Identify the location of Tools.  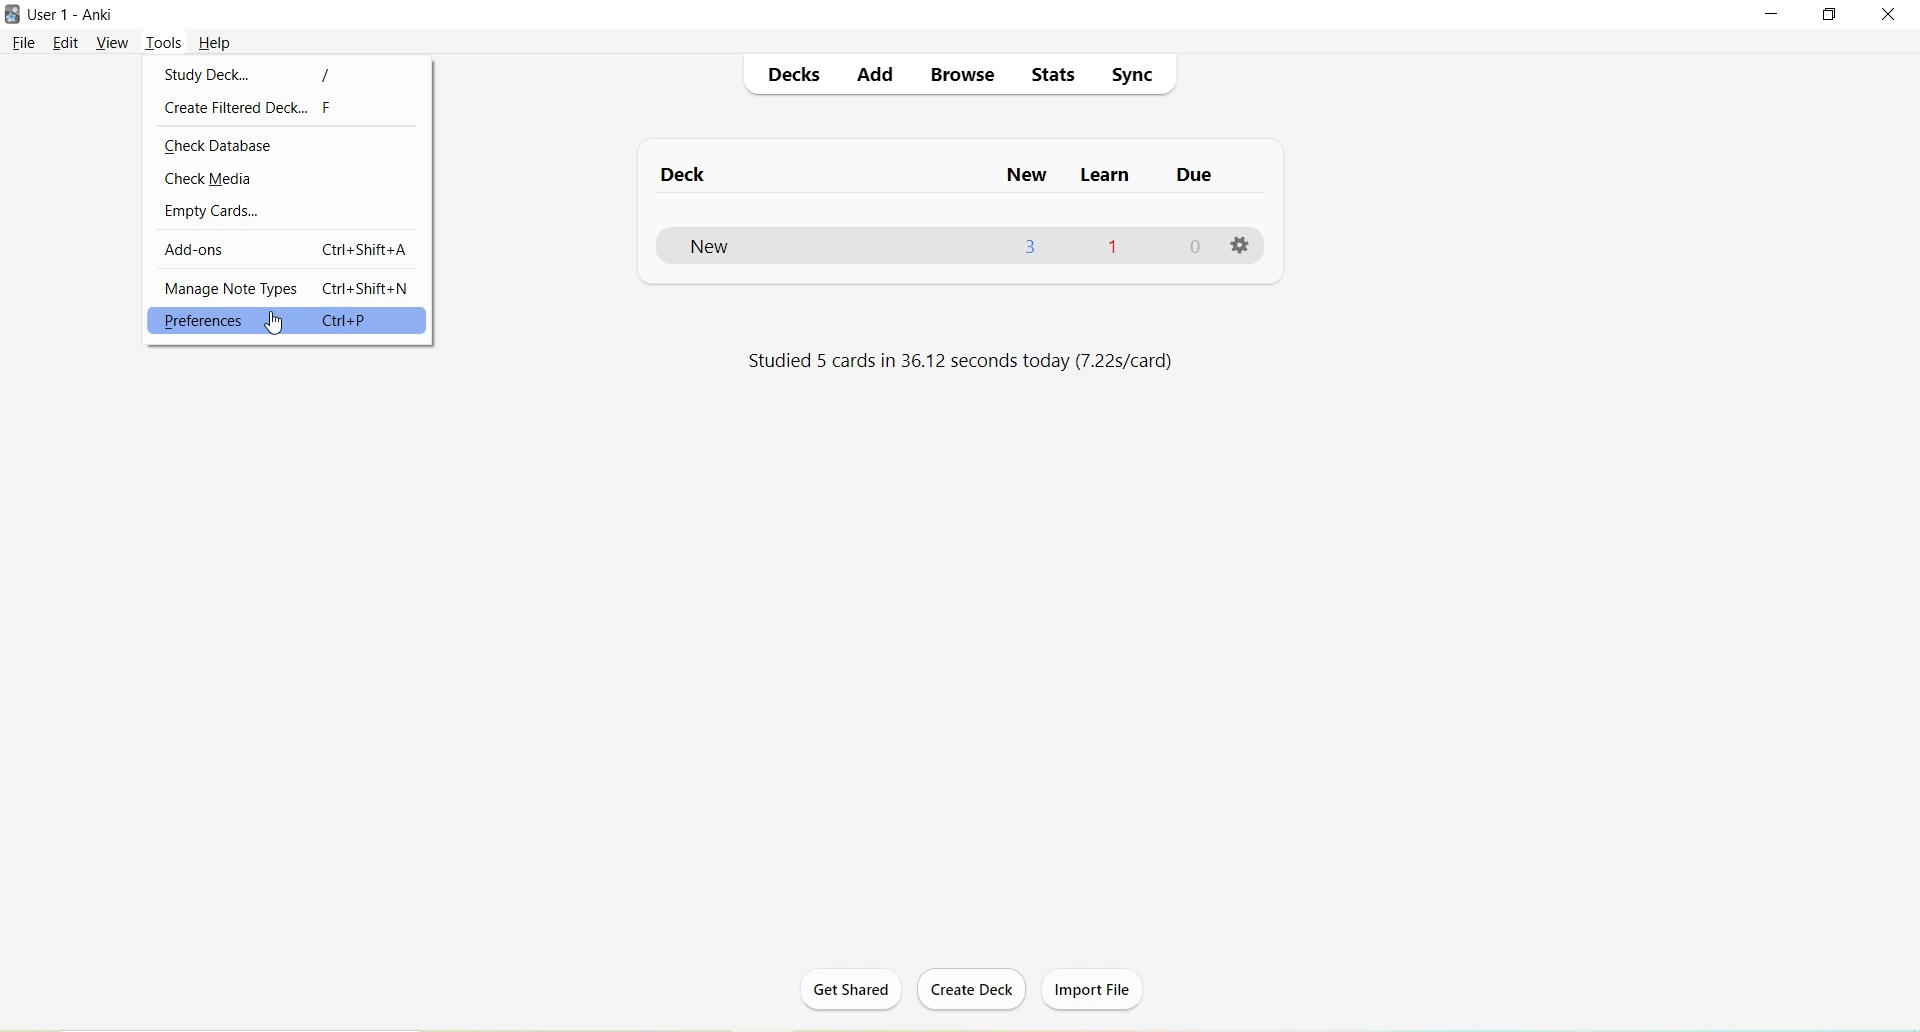
(168, 41).